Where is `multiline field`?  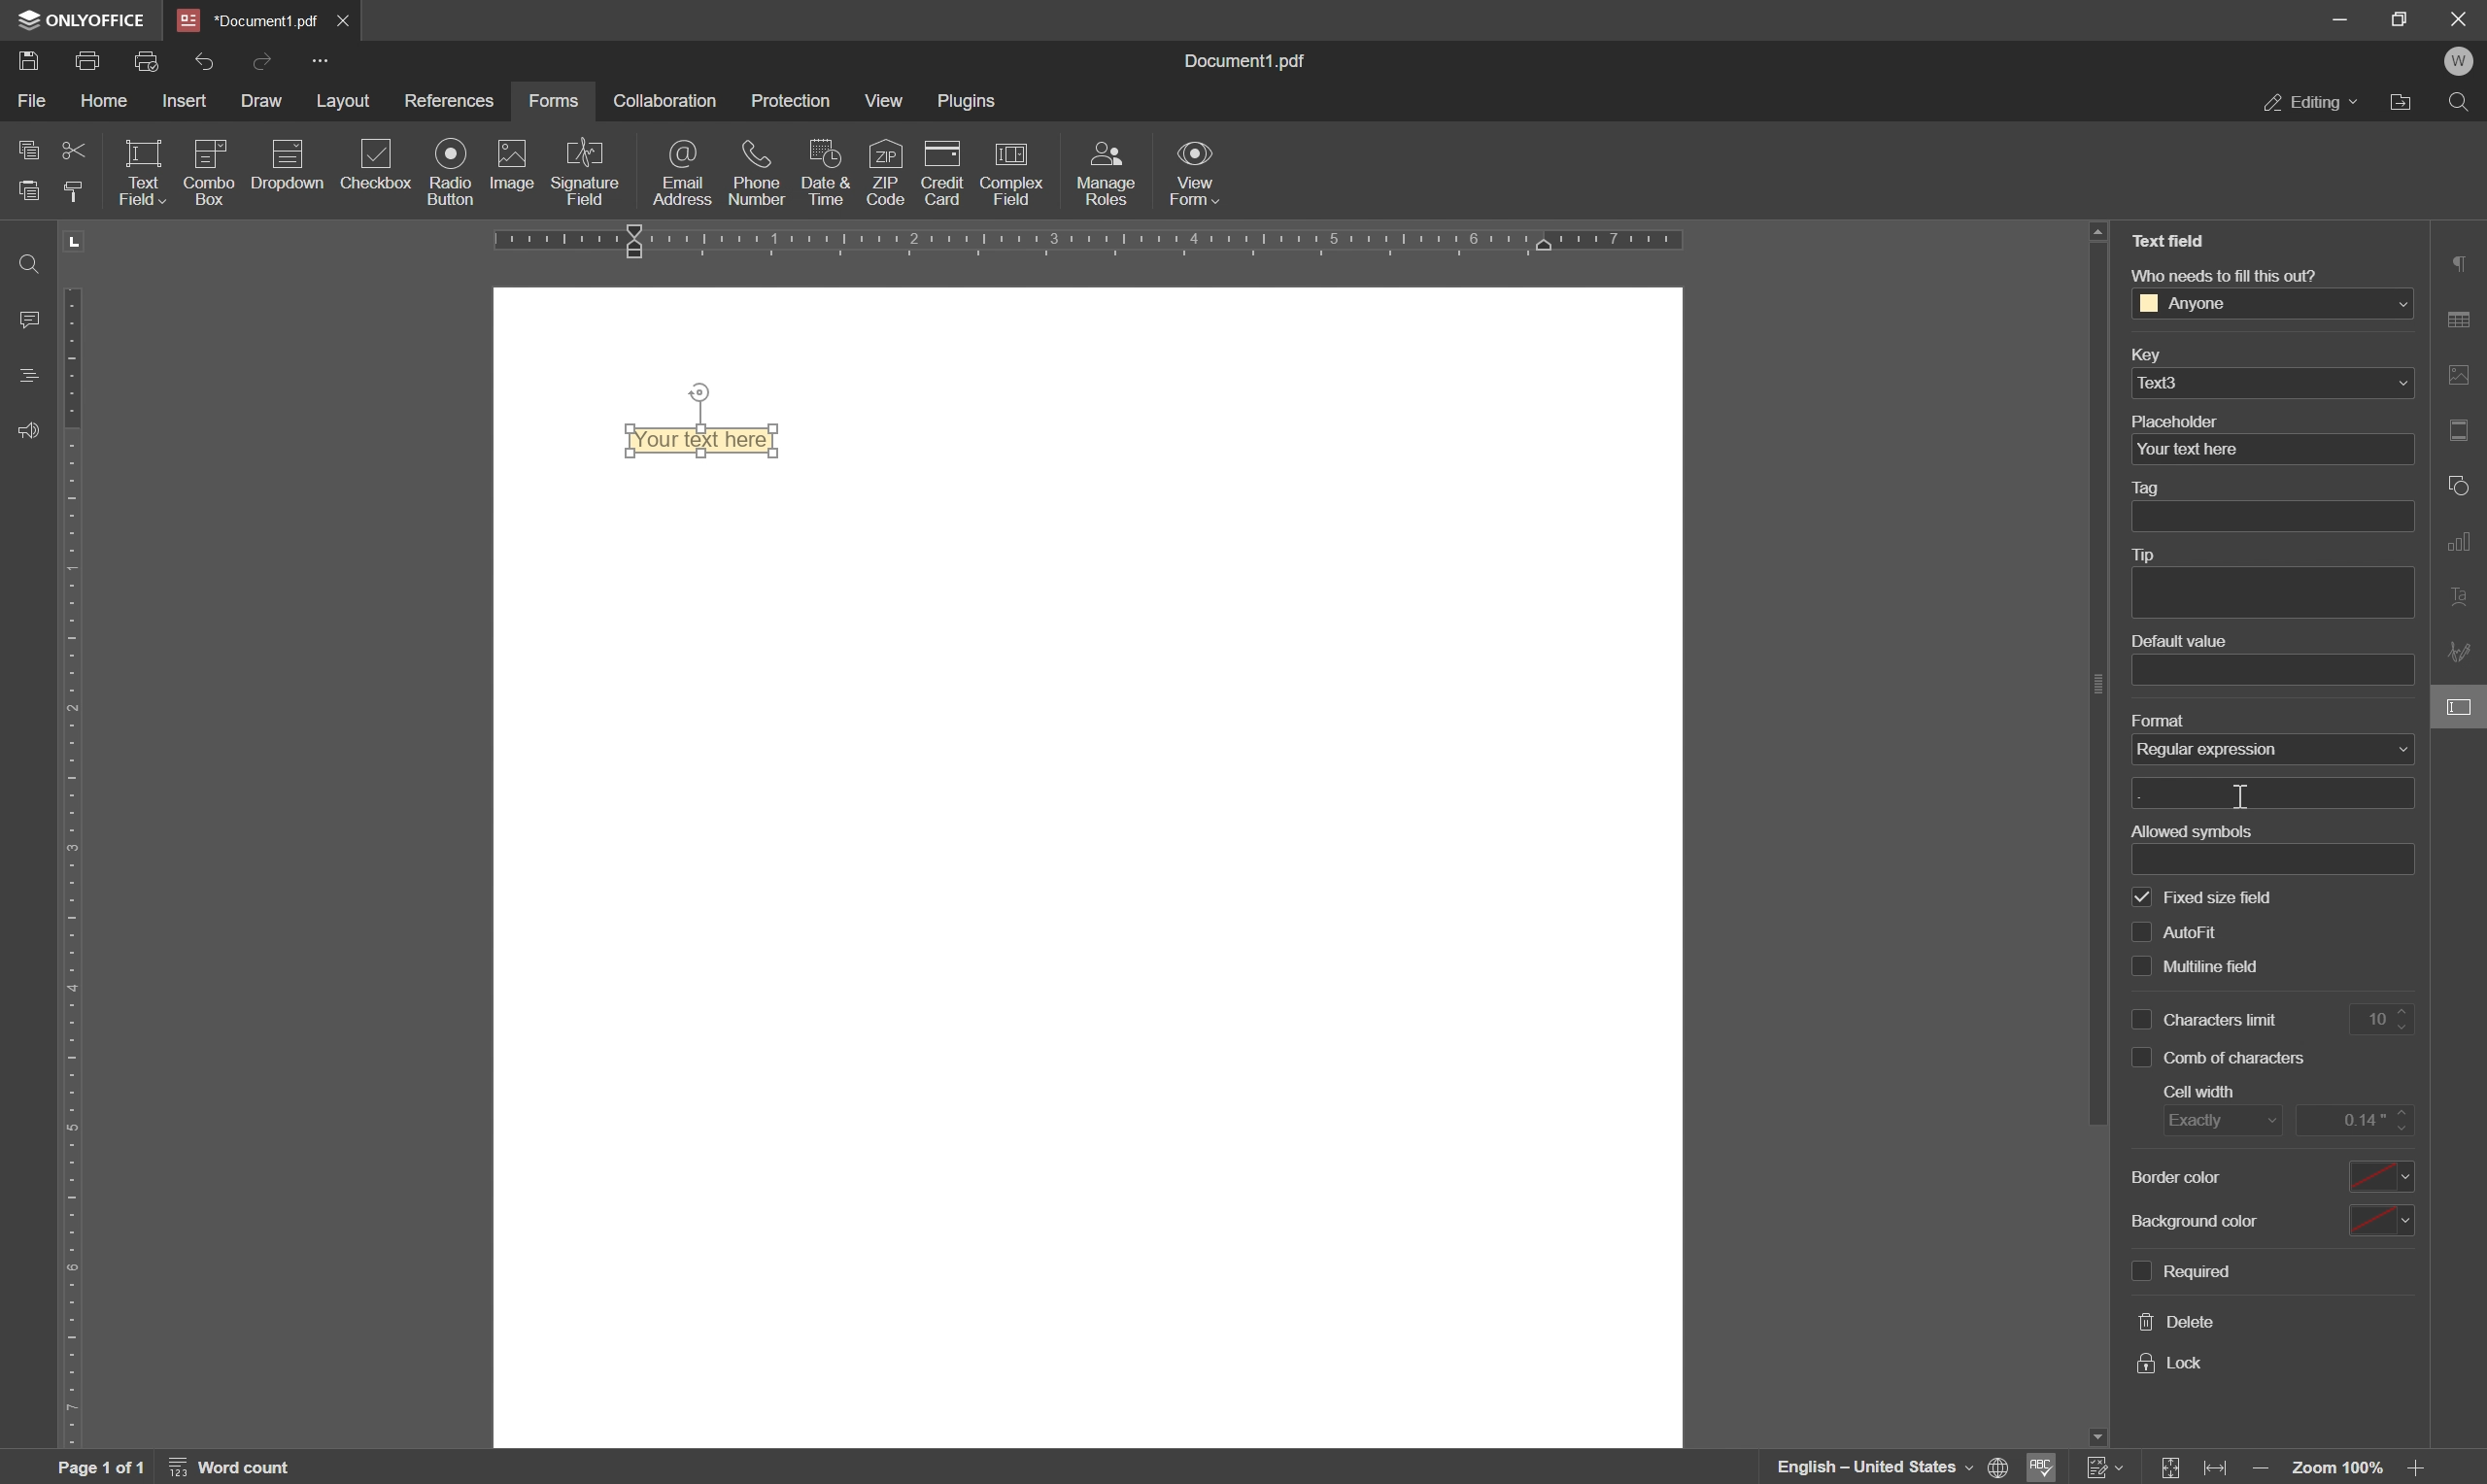 multiline field is located at coordinates (2214, 924).